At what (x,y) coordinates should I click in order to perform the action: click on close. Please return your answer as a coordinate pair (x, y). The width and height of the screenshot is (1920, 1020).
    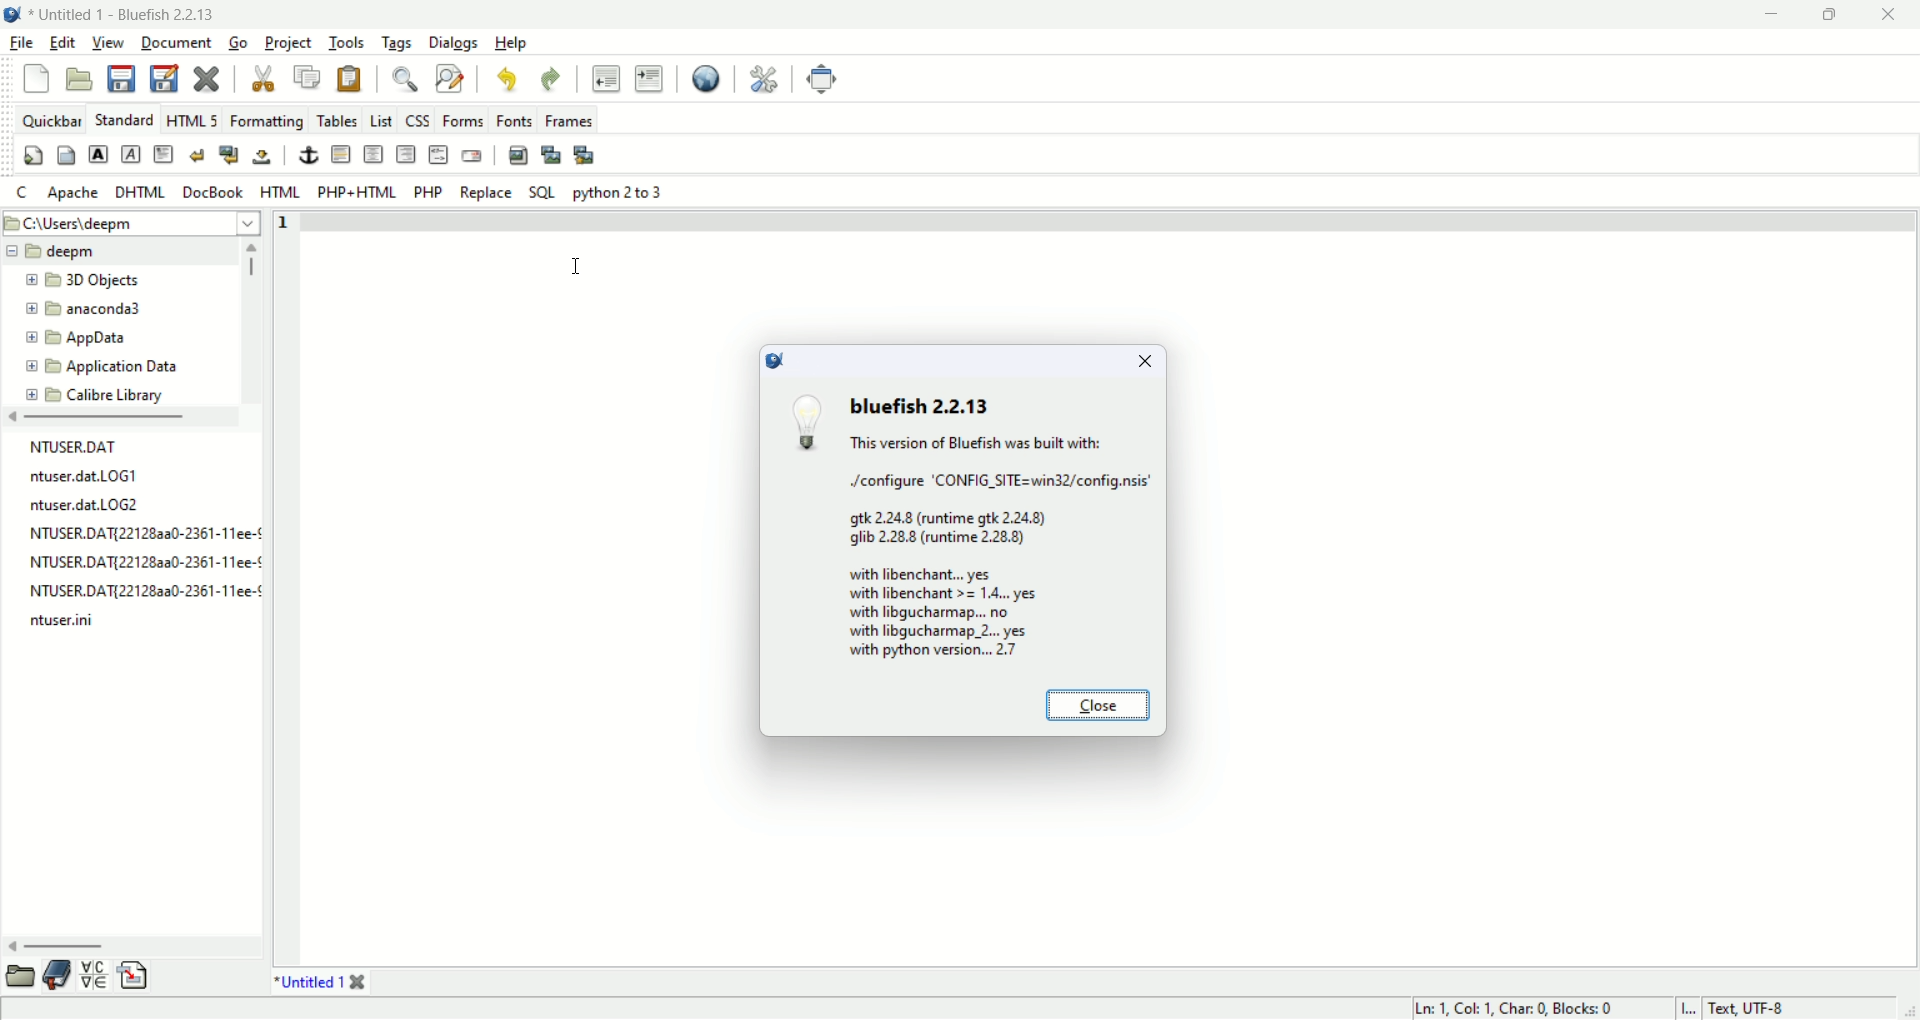
    Looking at the image, I should click on (1140, 363).